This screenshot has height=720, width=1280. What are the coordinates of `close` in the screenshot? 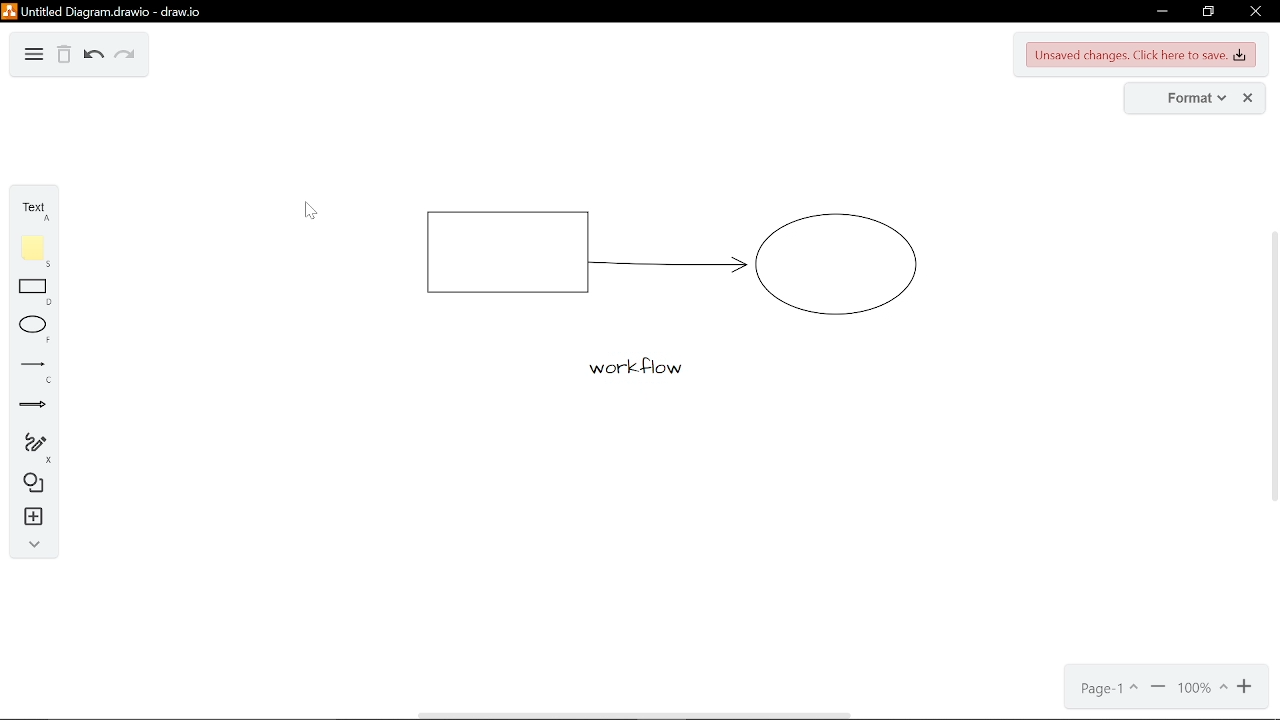 It's located at (1259, 11).